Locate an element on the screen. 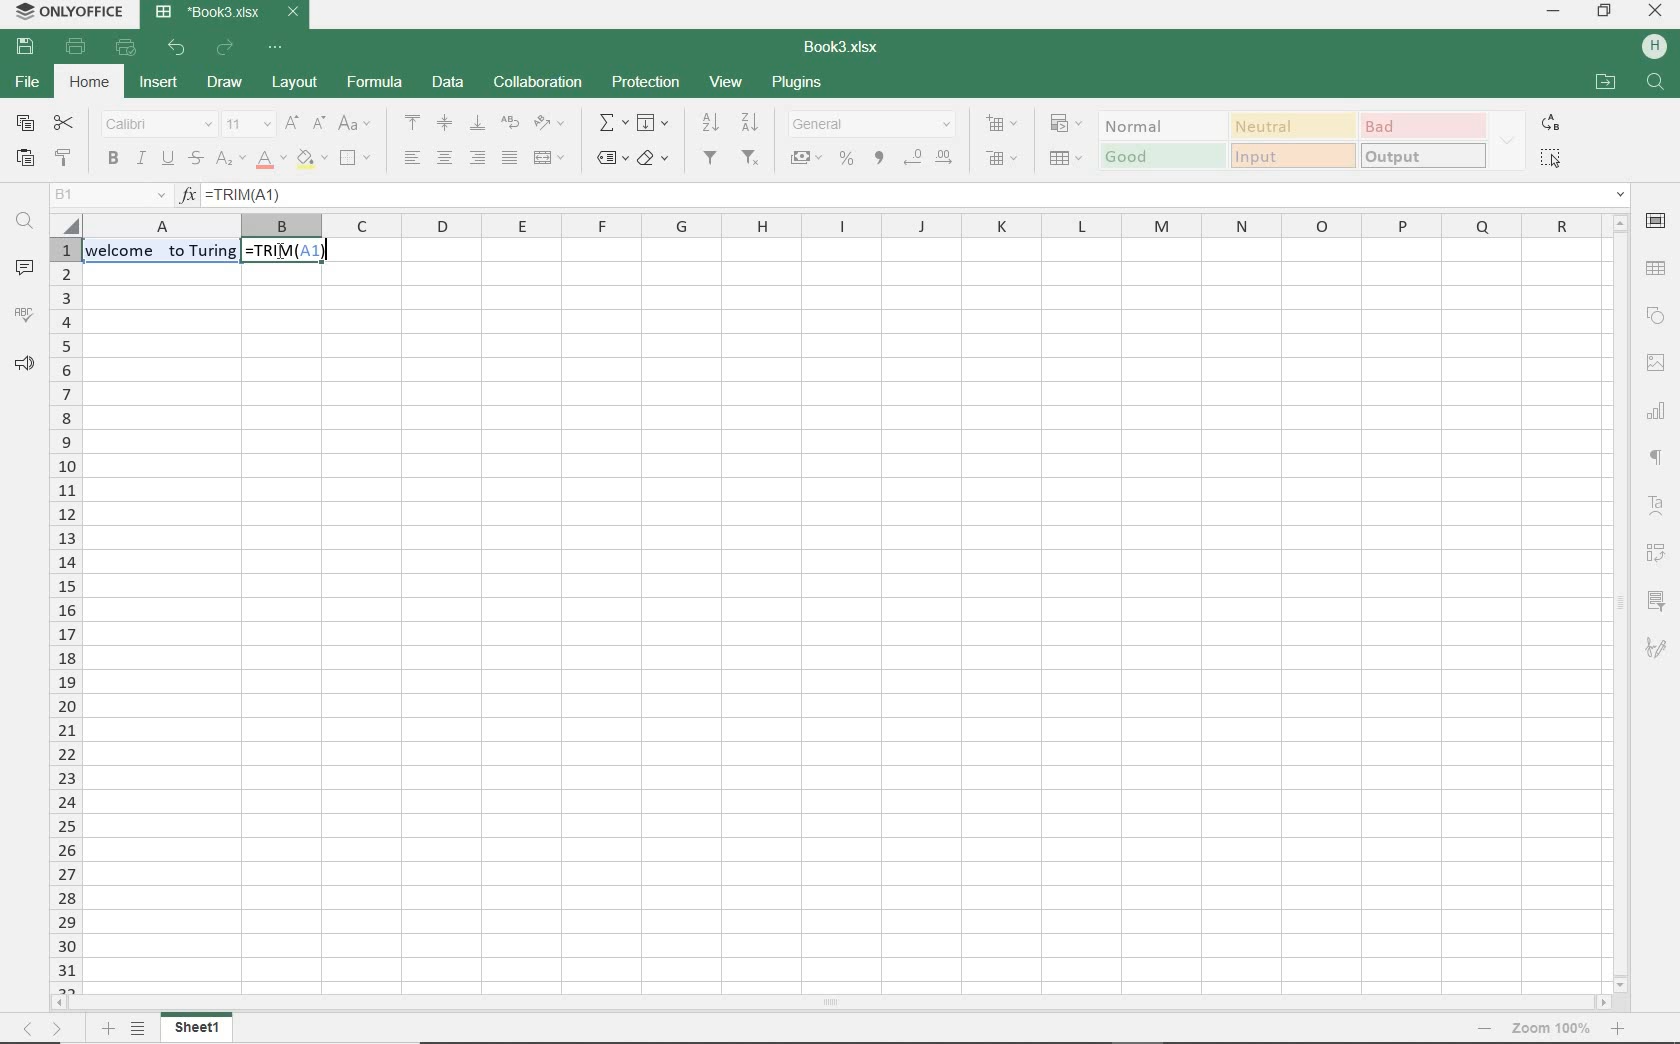  align left is located at coordinates (413, 157).